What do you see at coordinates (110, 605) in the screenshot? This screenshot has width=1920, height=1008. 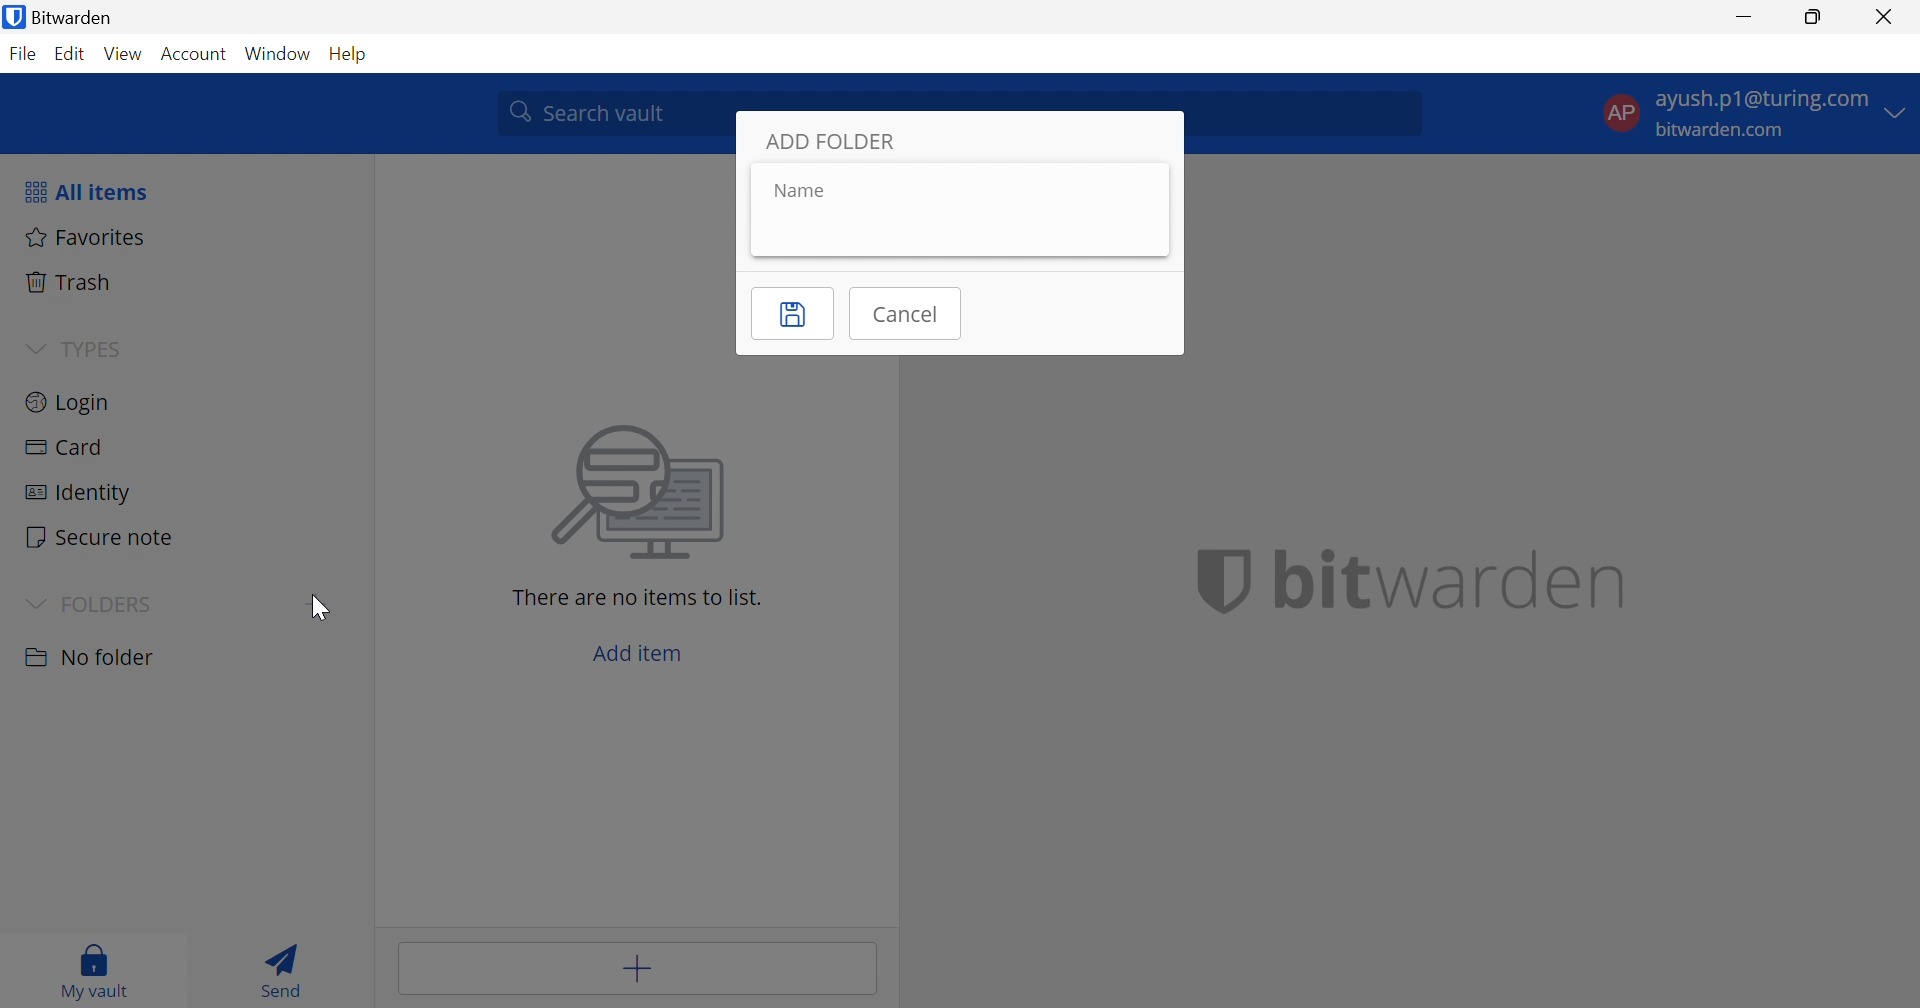 I see `FOLDERS` at bounding box center [110, 605].